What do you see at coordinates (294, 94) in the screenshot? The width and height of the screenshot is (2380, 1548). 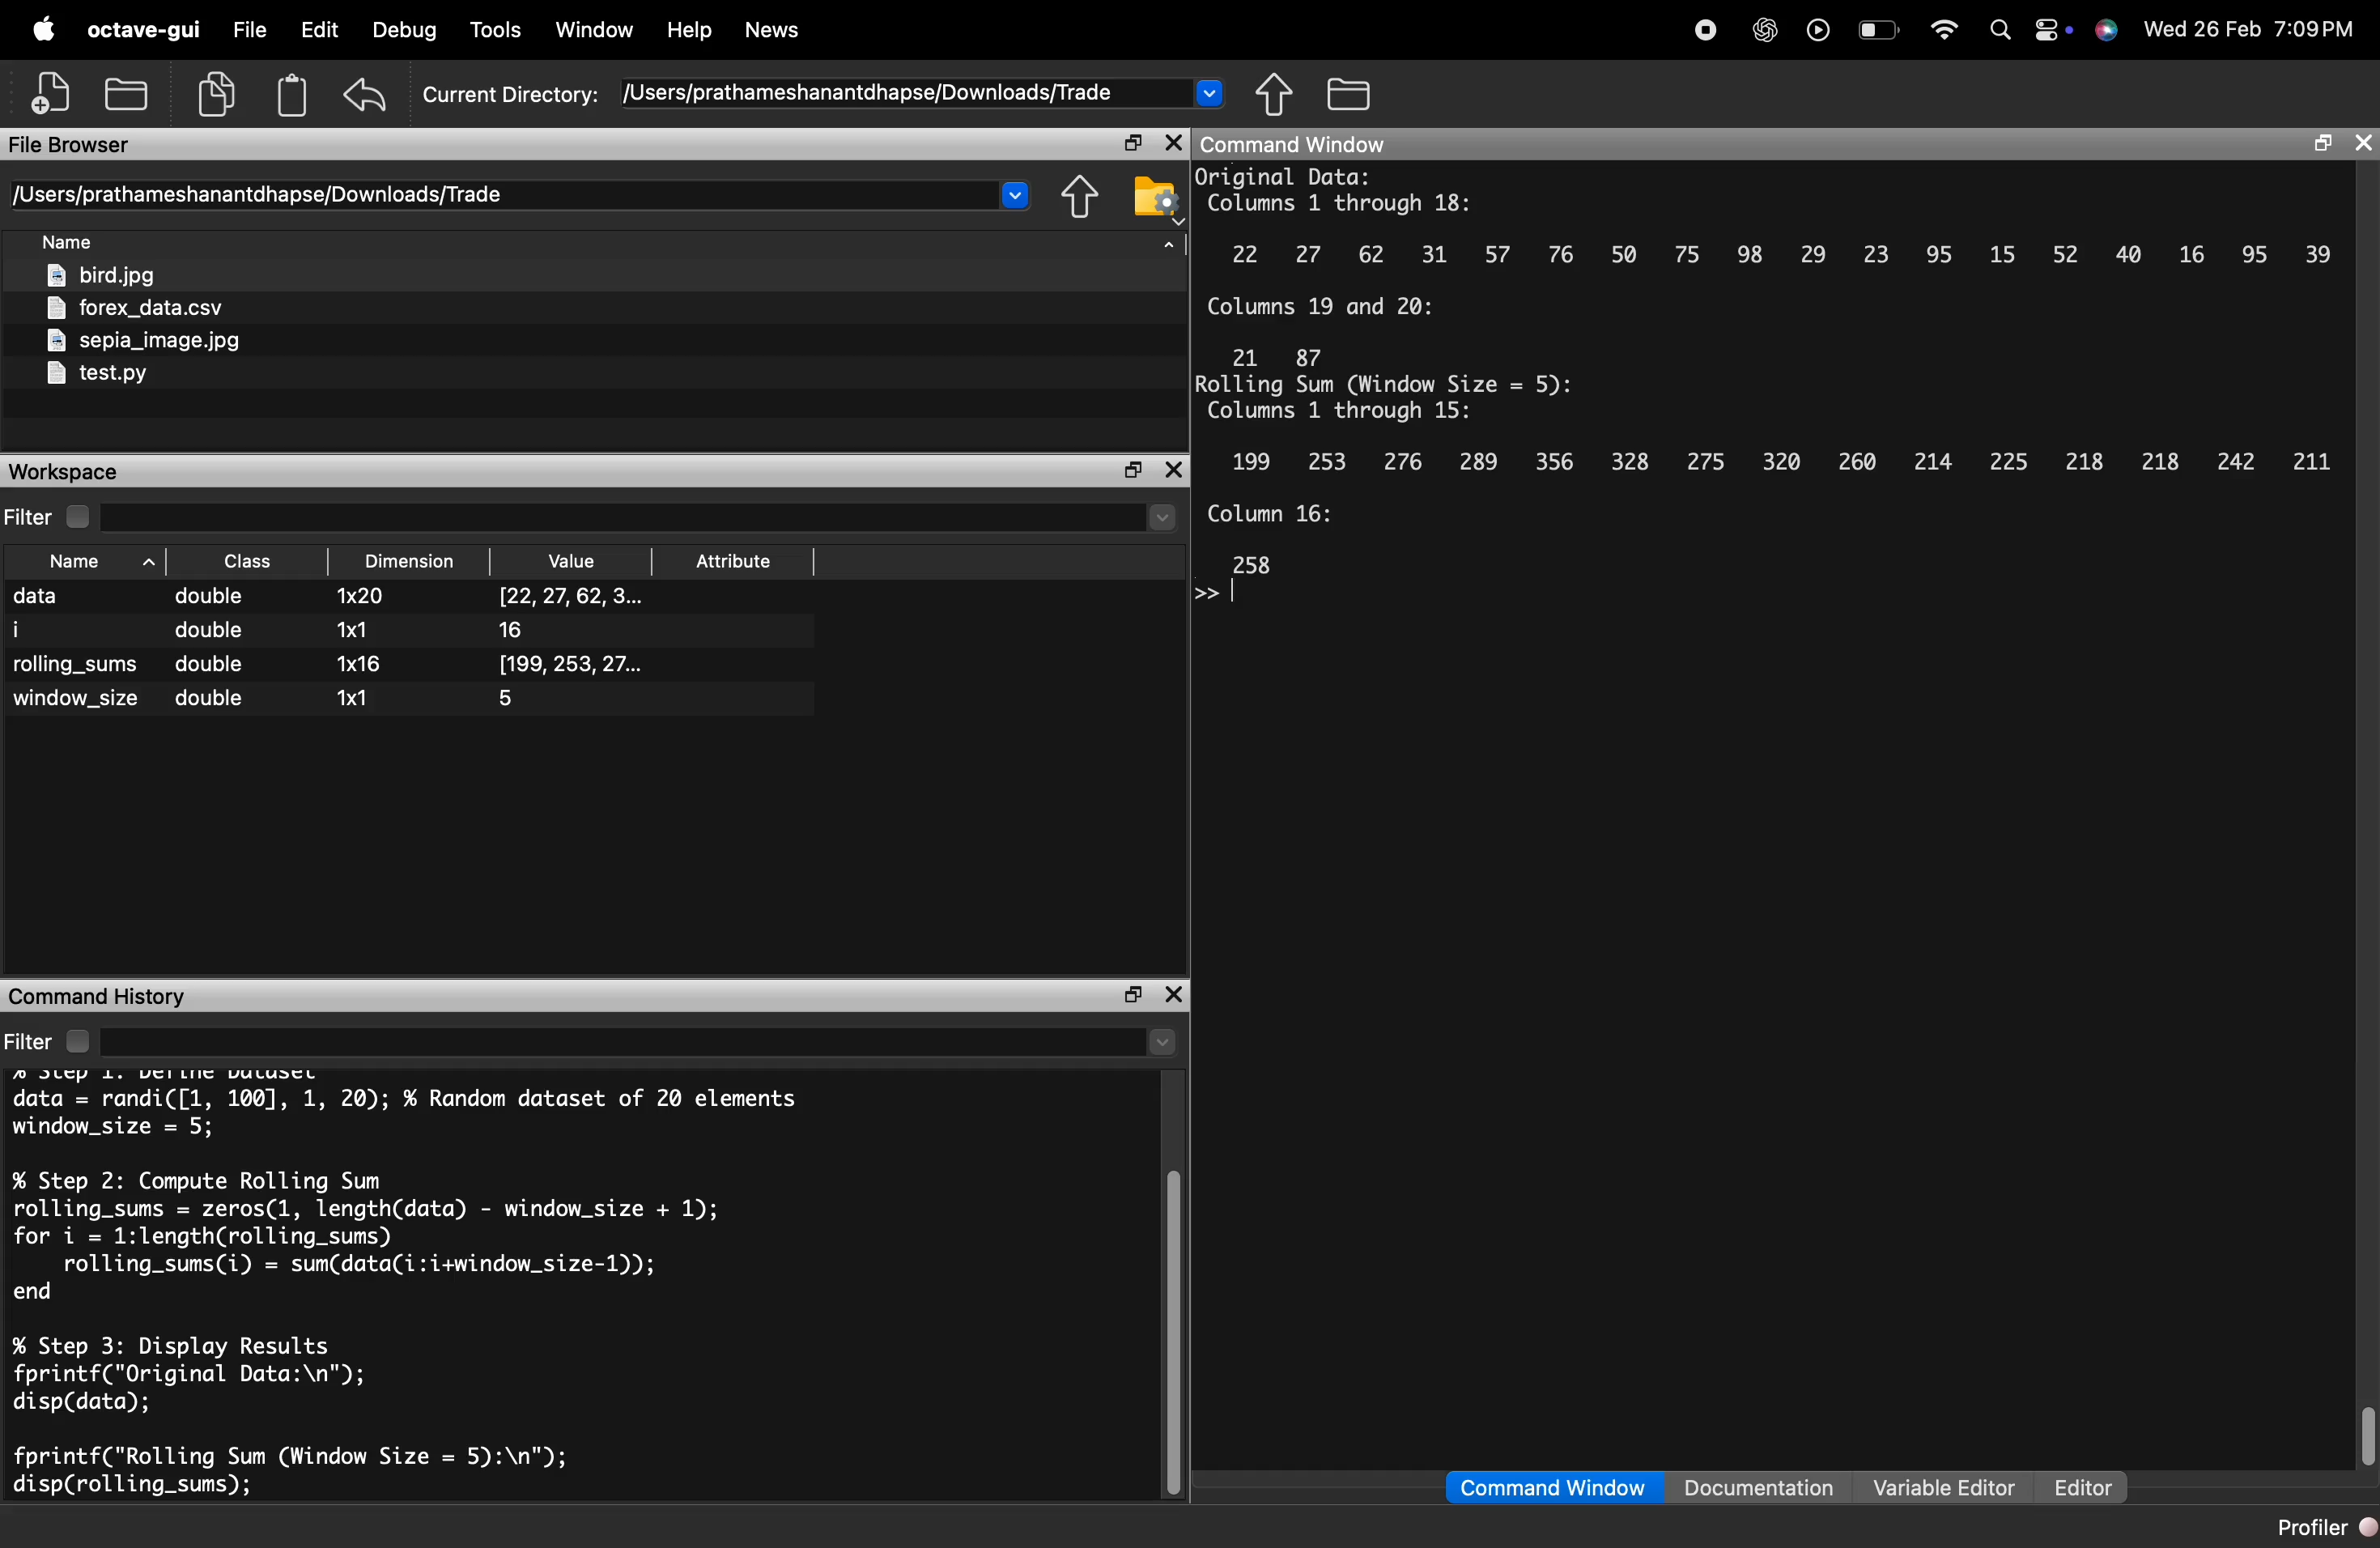 I see `paste` at bounding box center [294, 94].